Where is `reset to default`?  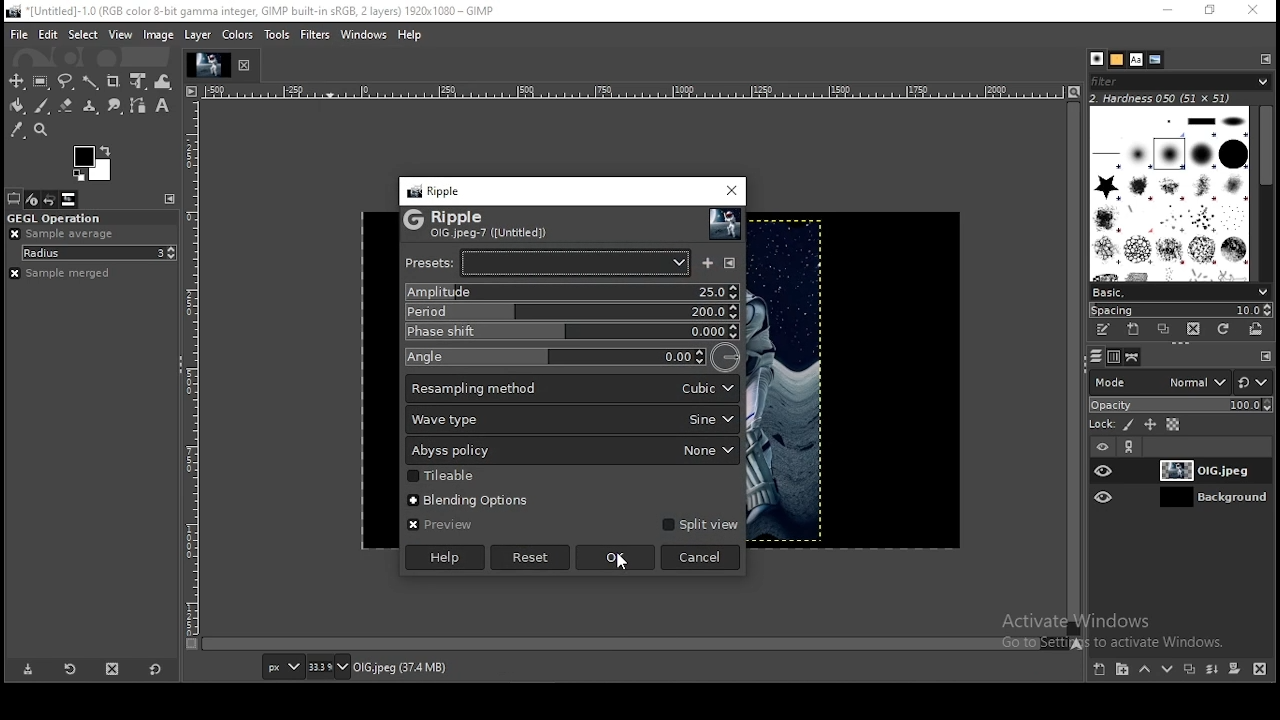
reset to default is located at coordinates (154, 670).